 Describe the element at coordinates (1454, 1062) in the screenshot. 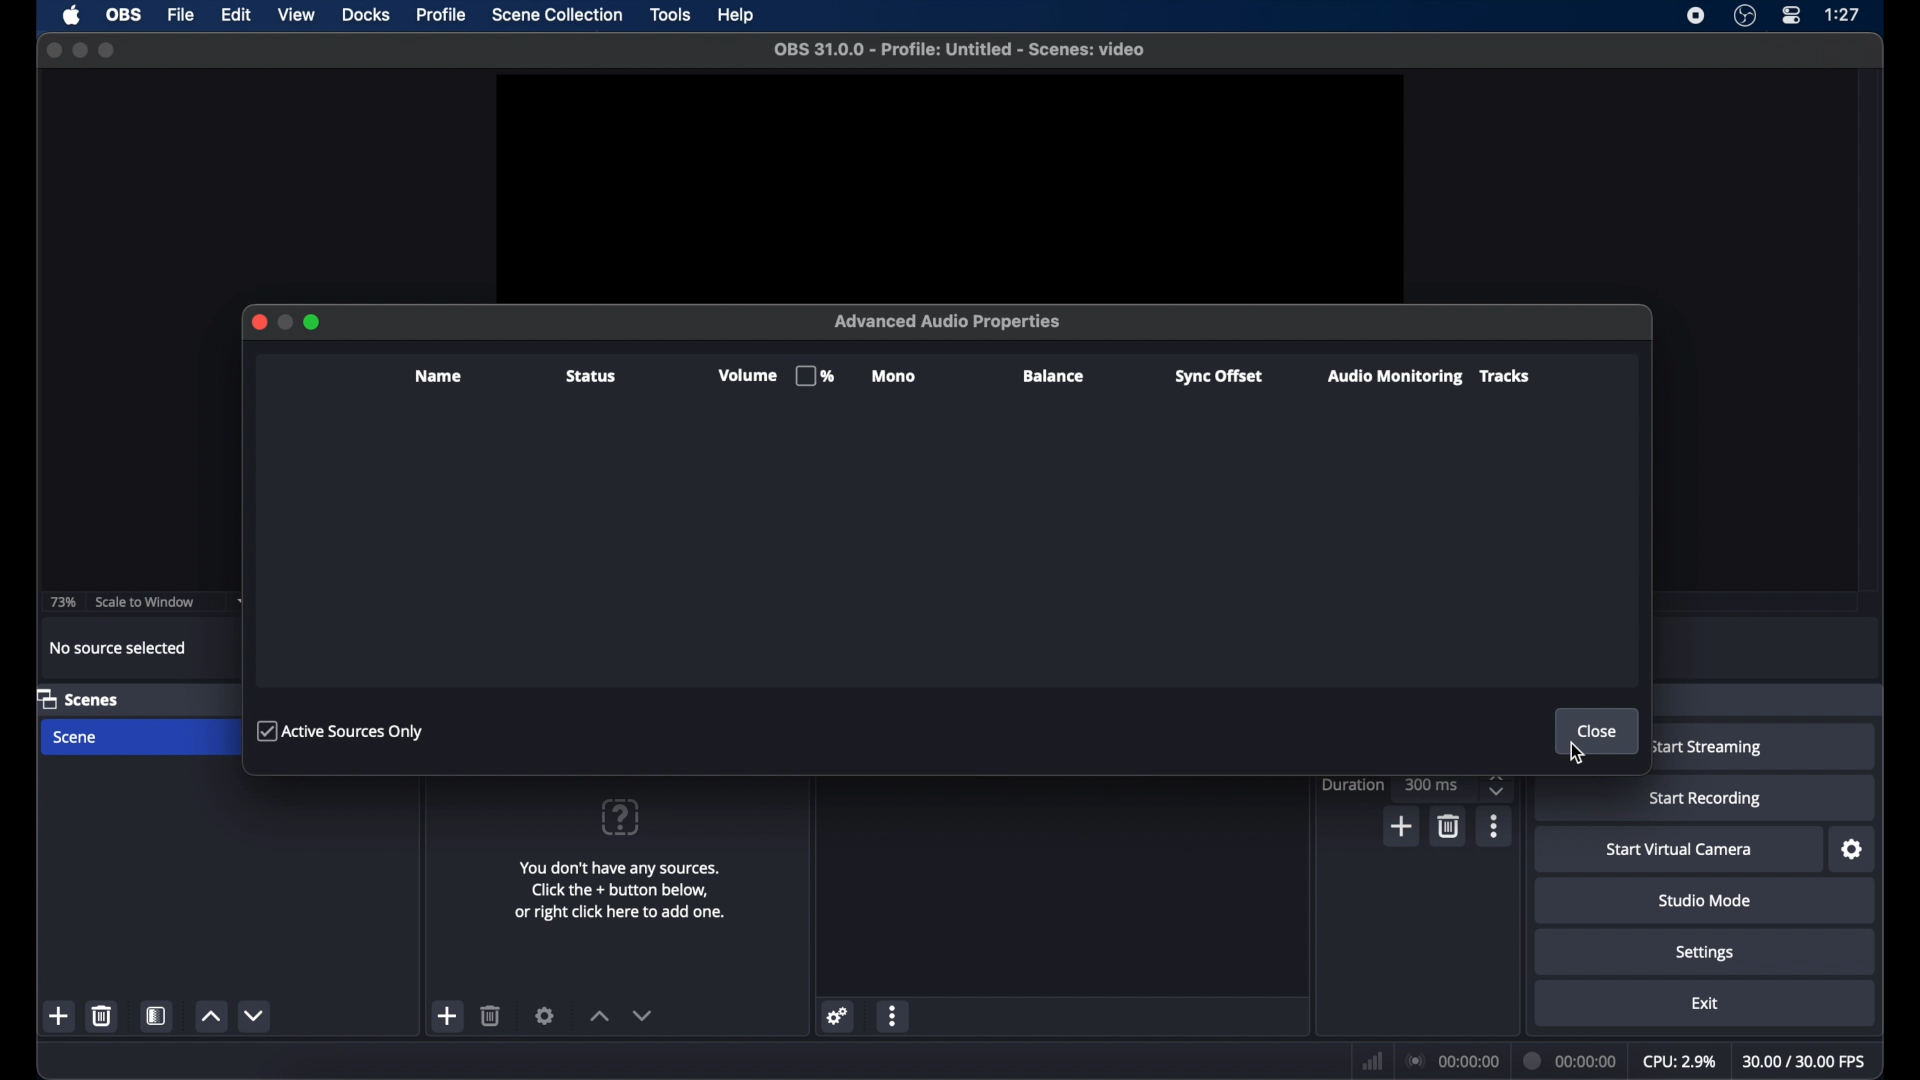

I see `connection` at that location.